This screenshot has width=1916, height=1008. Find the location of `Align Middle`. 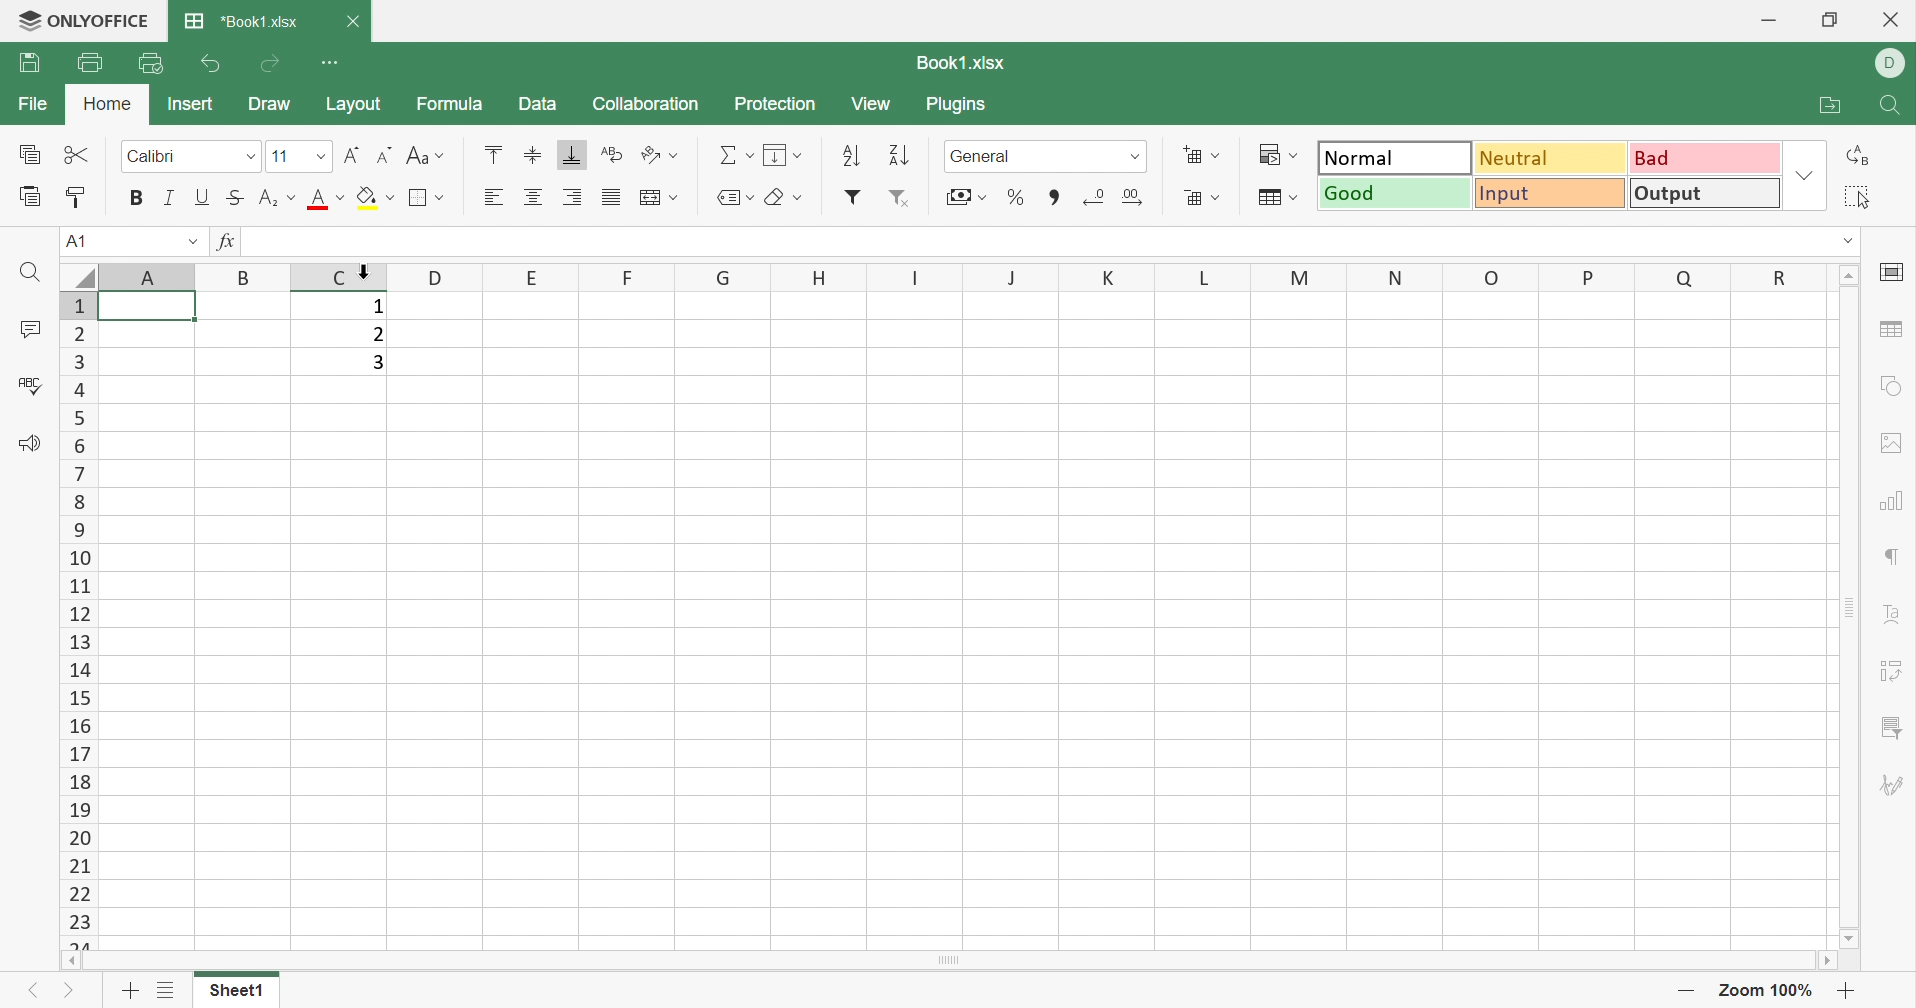

Align Middle is located at coordinates (535, 153).